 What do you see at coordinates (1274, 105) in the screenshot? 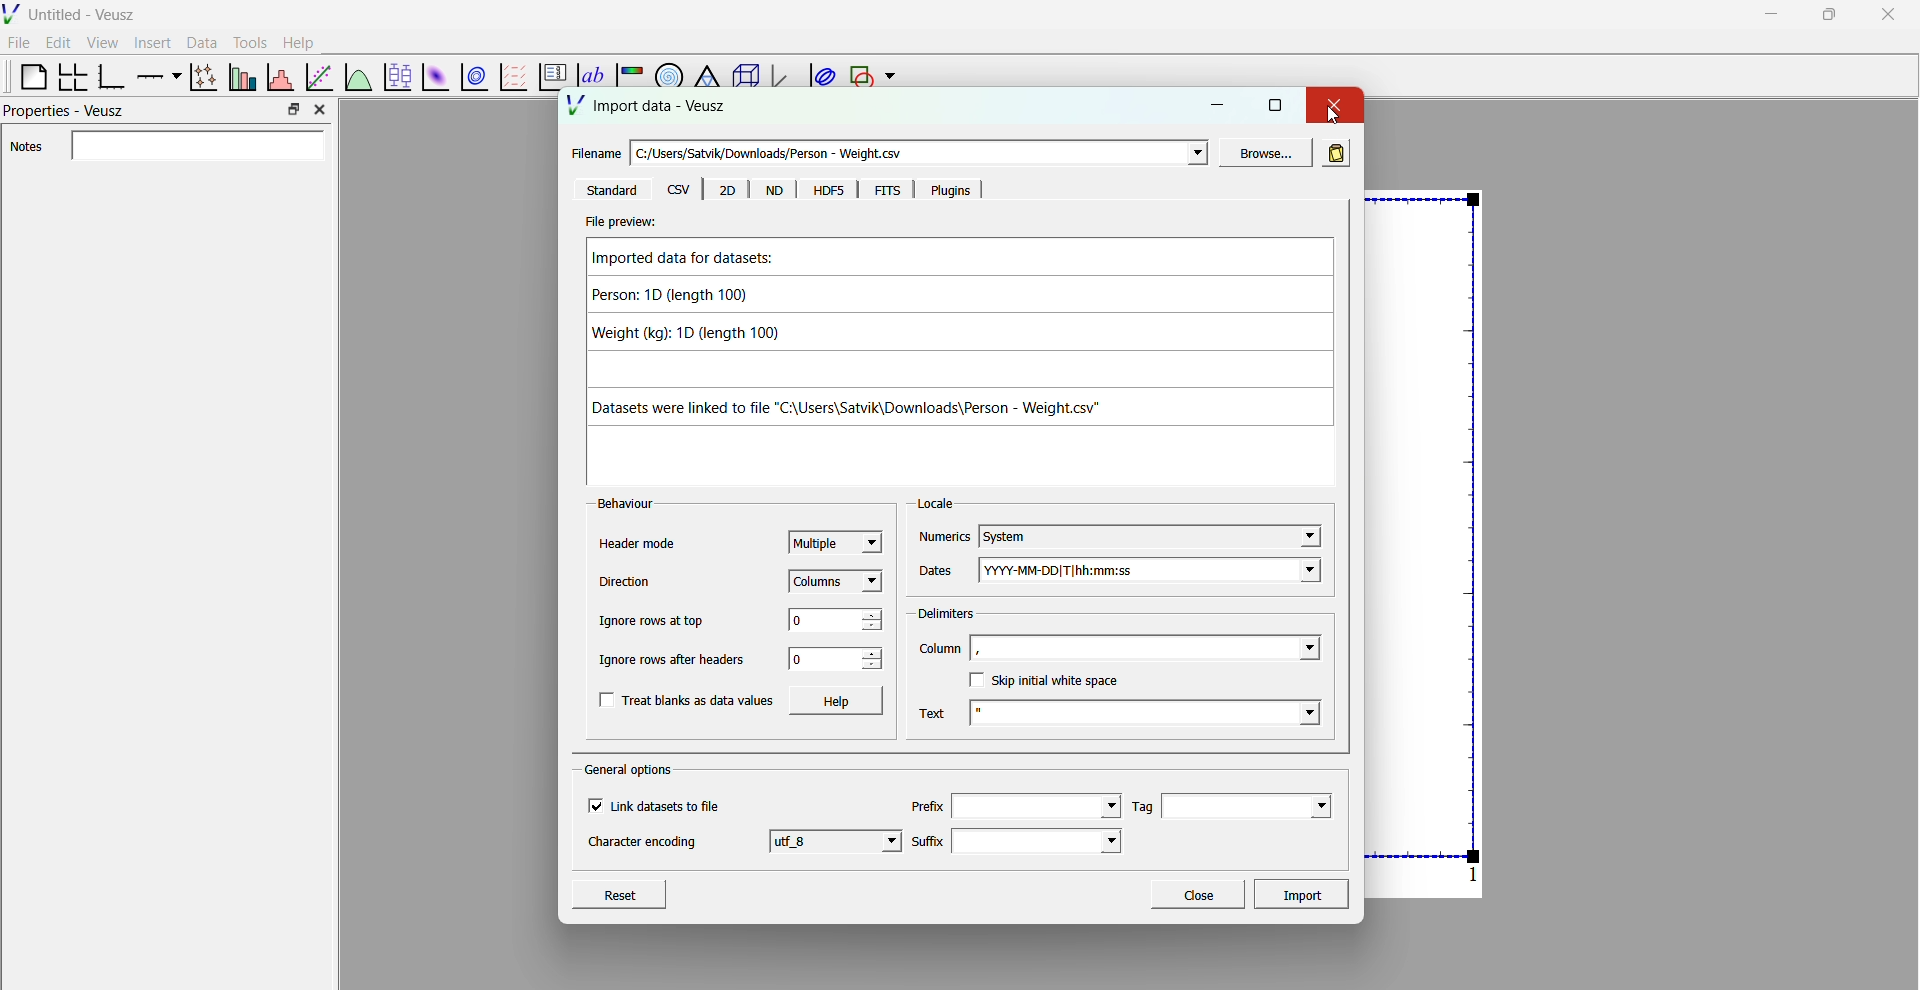
I see `maximize` at bounding box center [1274, 105].